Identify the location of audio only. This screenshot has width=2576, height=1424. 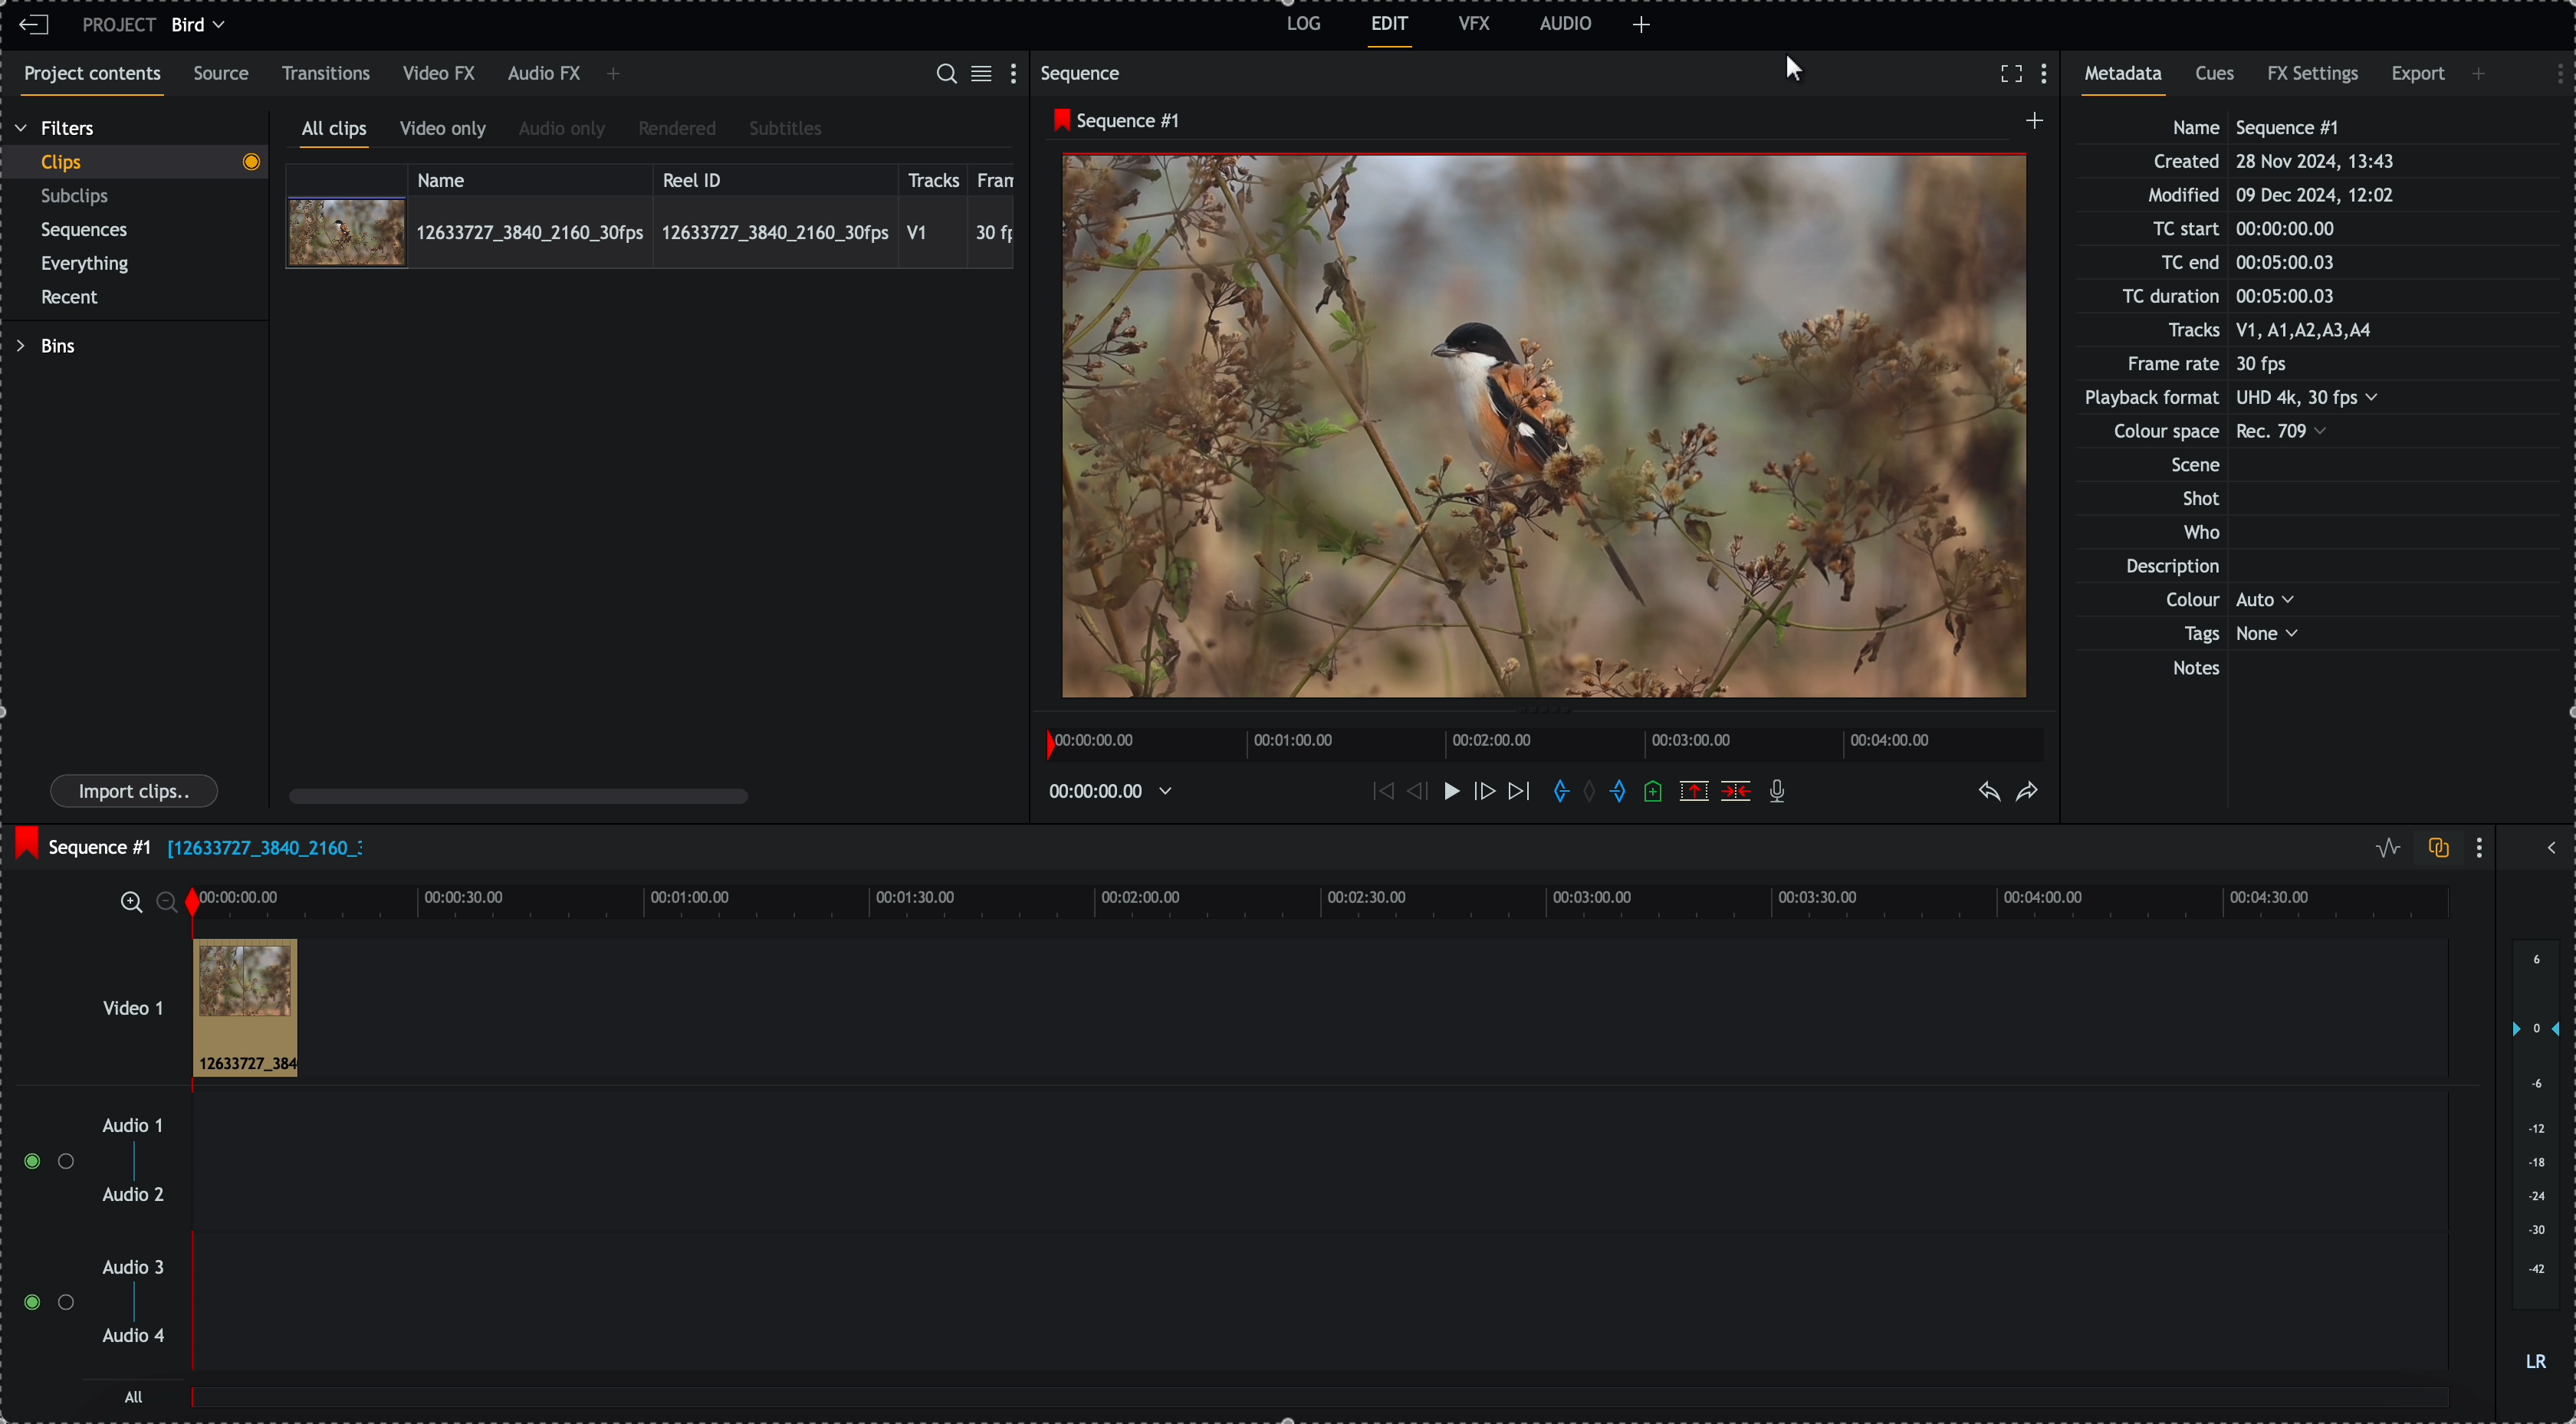
(563, 131).